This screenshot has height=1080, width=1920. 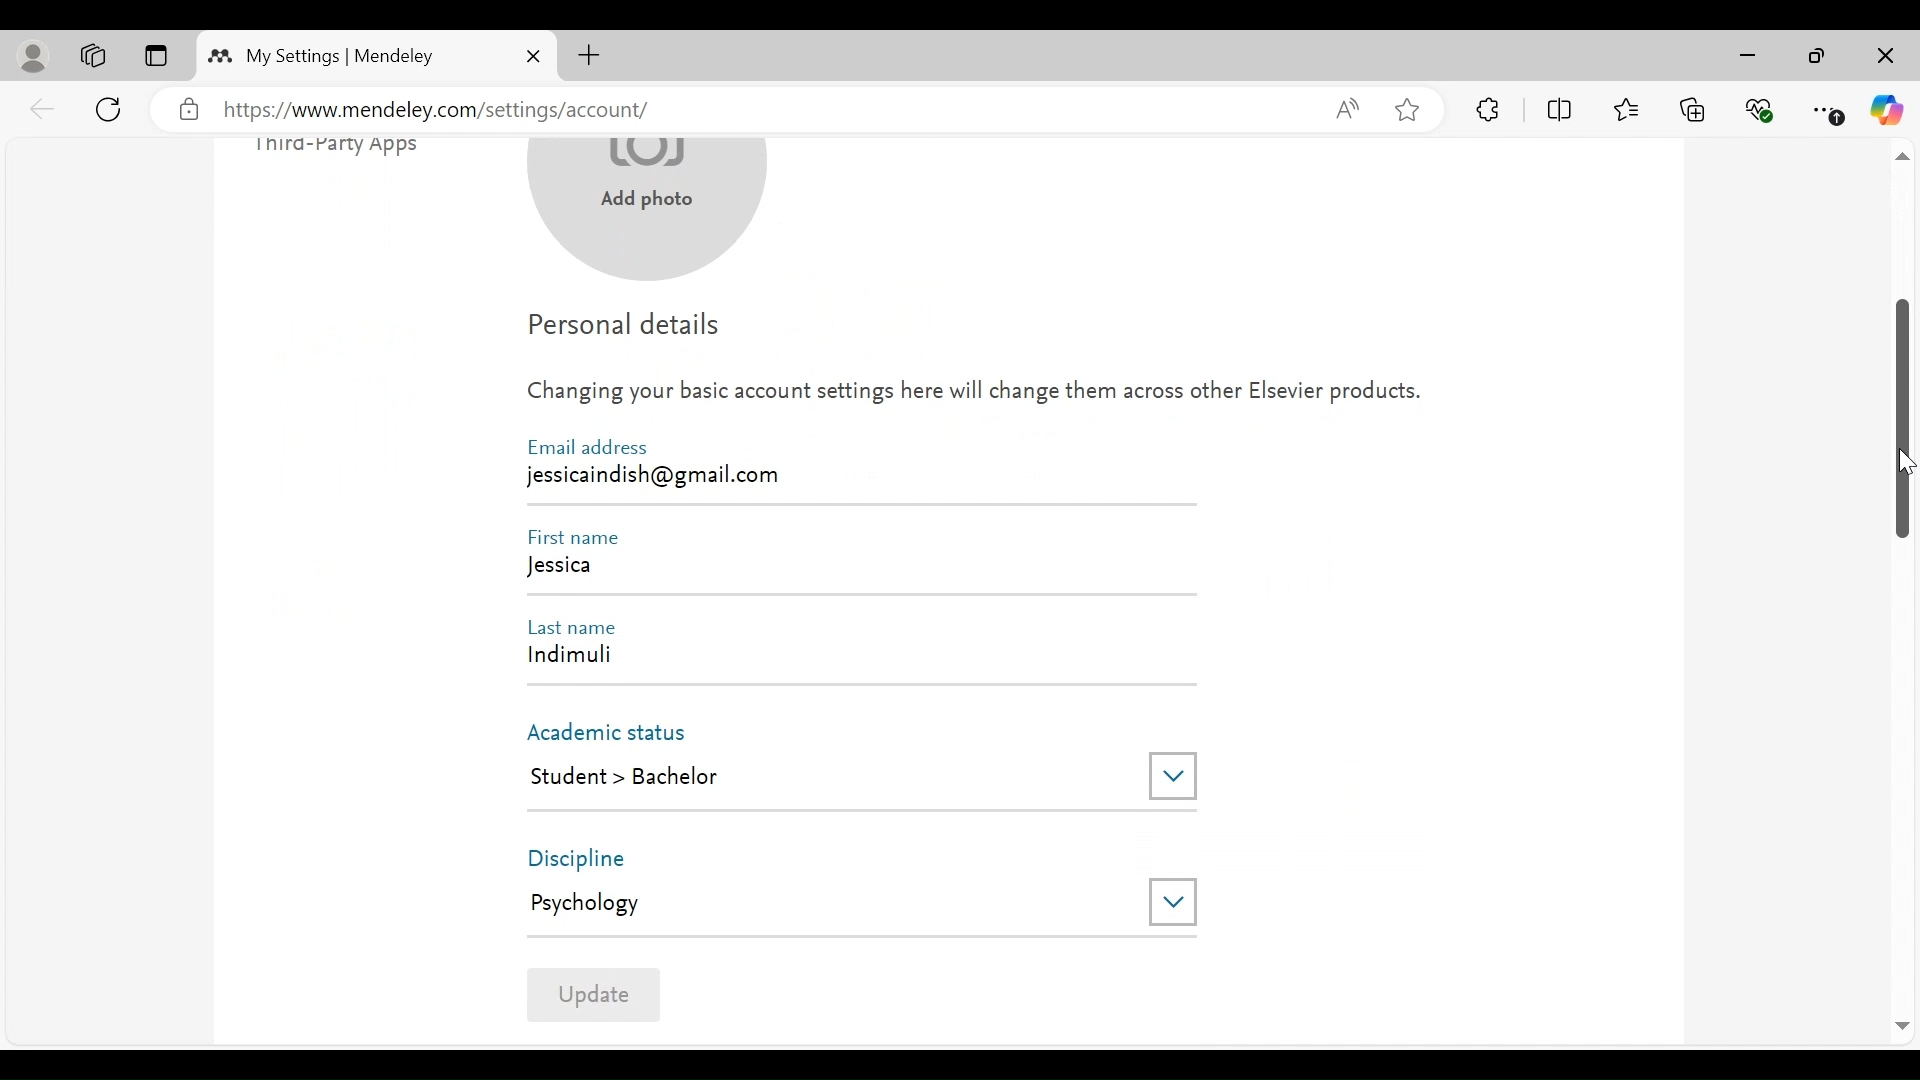 I want to click on Workspaces, so click(x=94, y=56).